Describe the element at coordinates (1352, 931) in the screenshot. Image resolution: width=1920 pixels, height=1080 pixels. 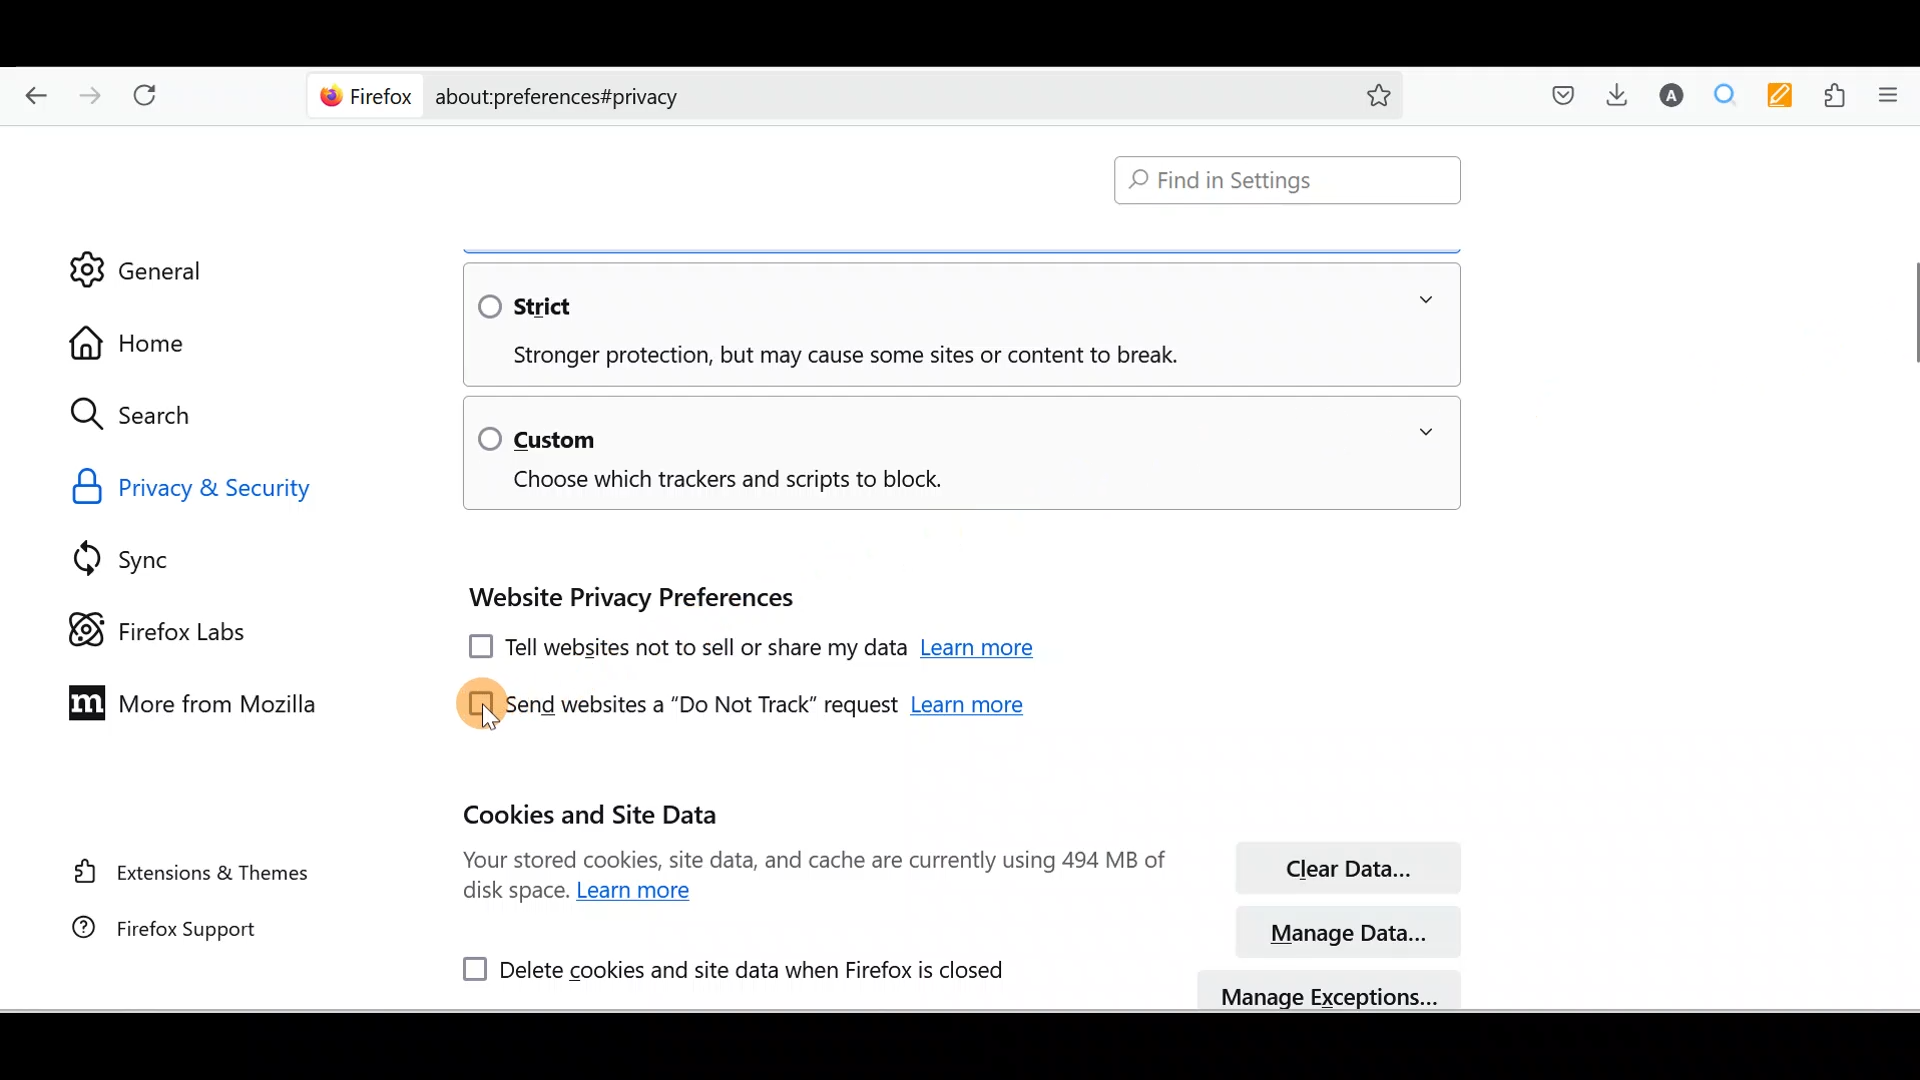
I see `Manage data` at that location.